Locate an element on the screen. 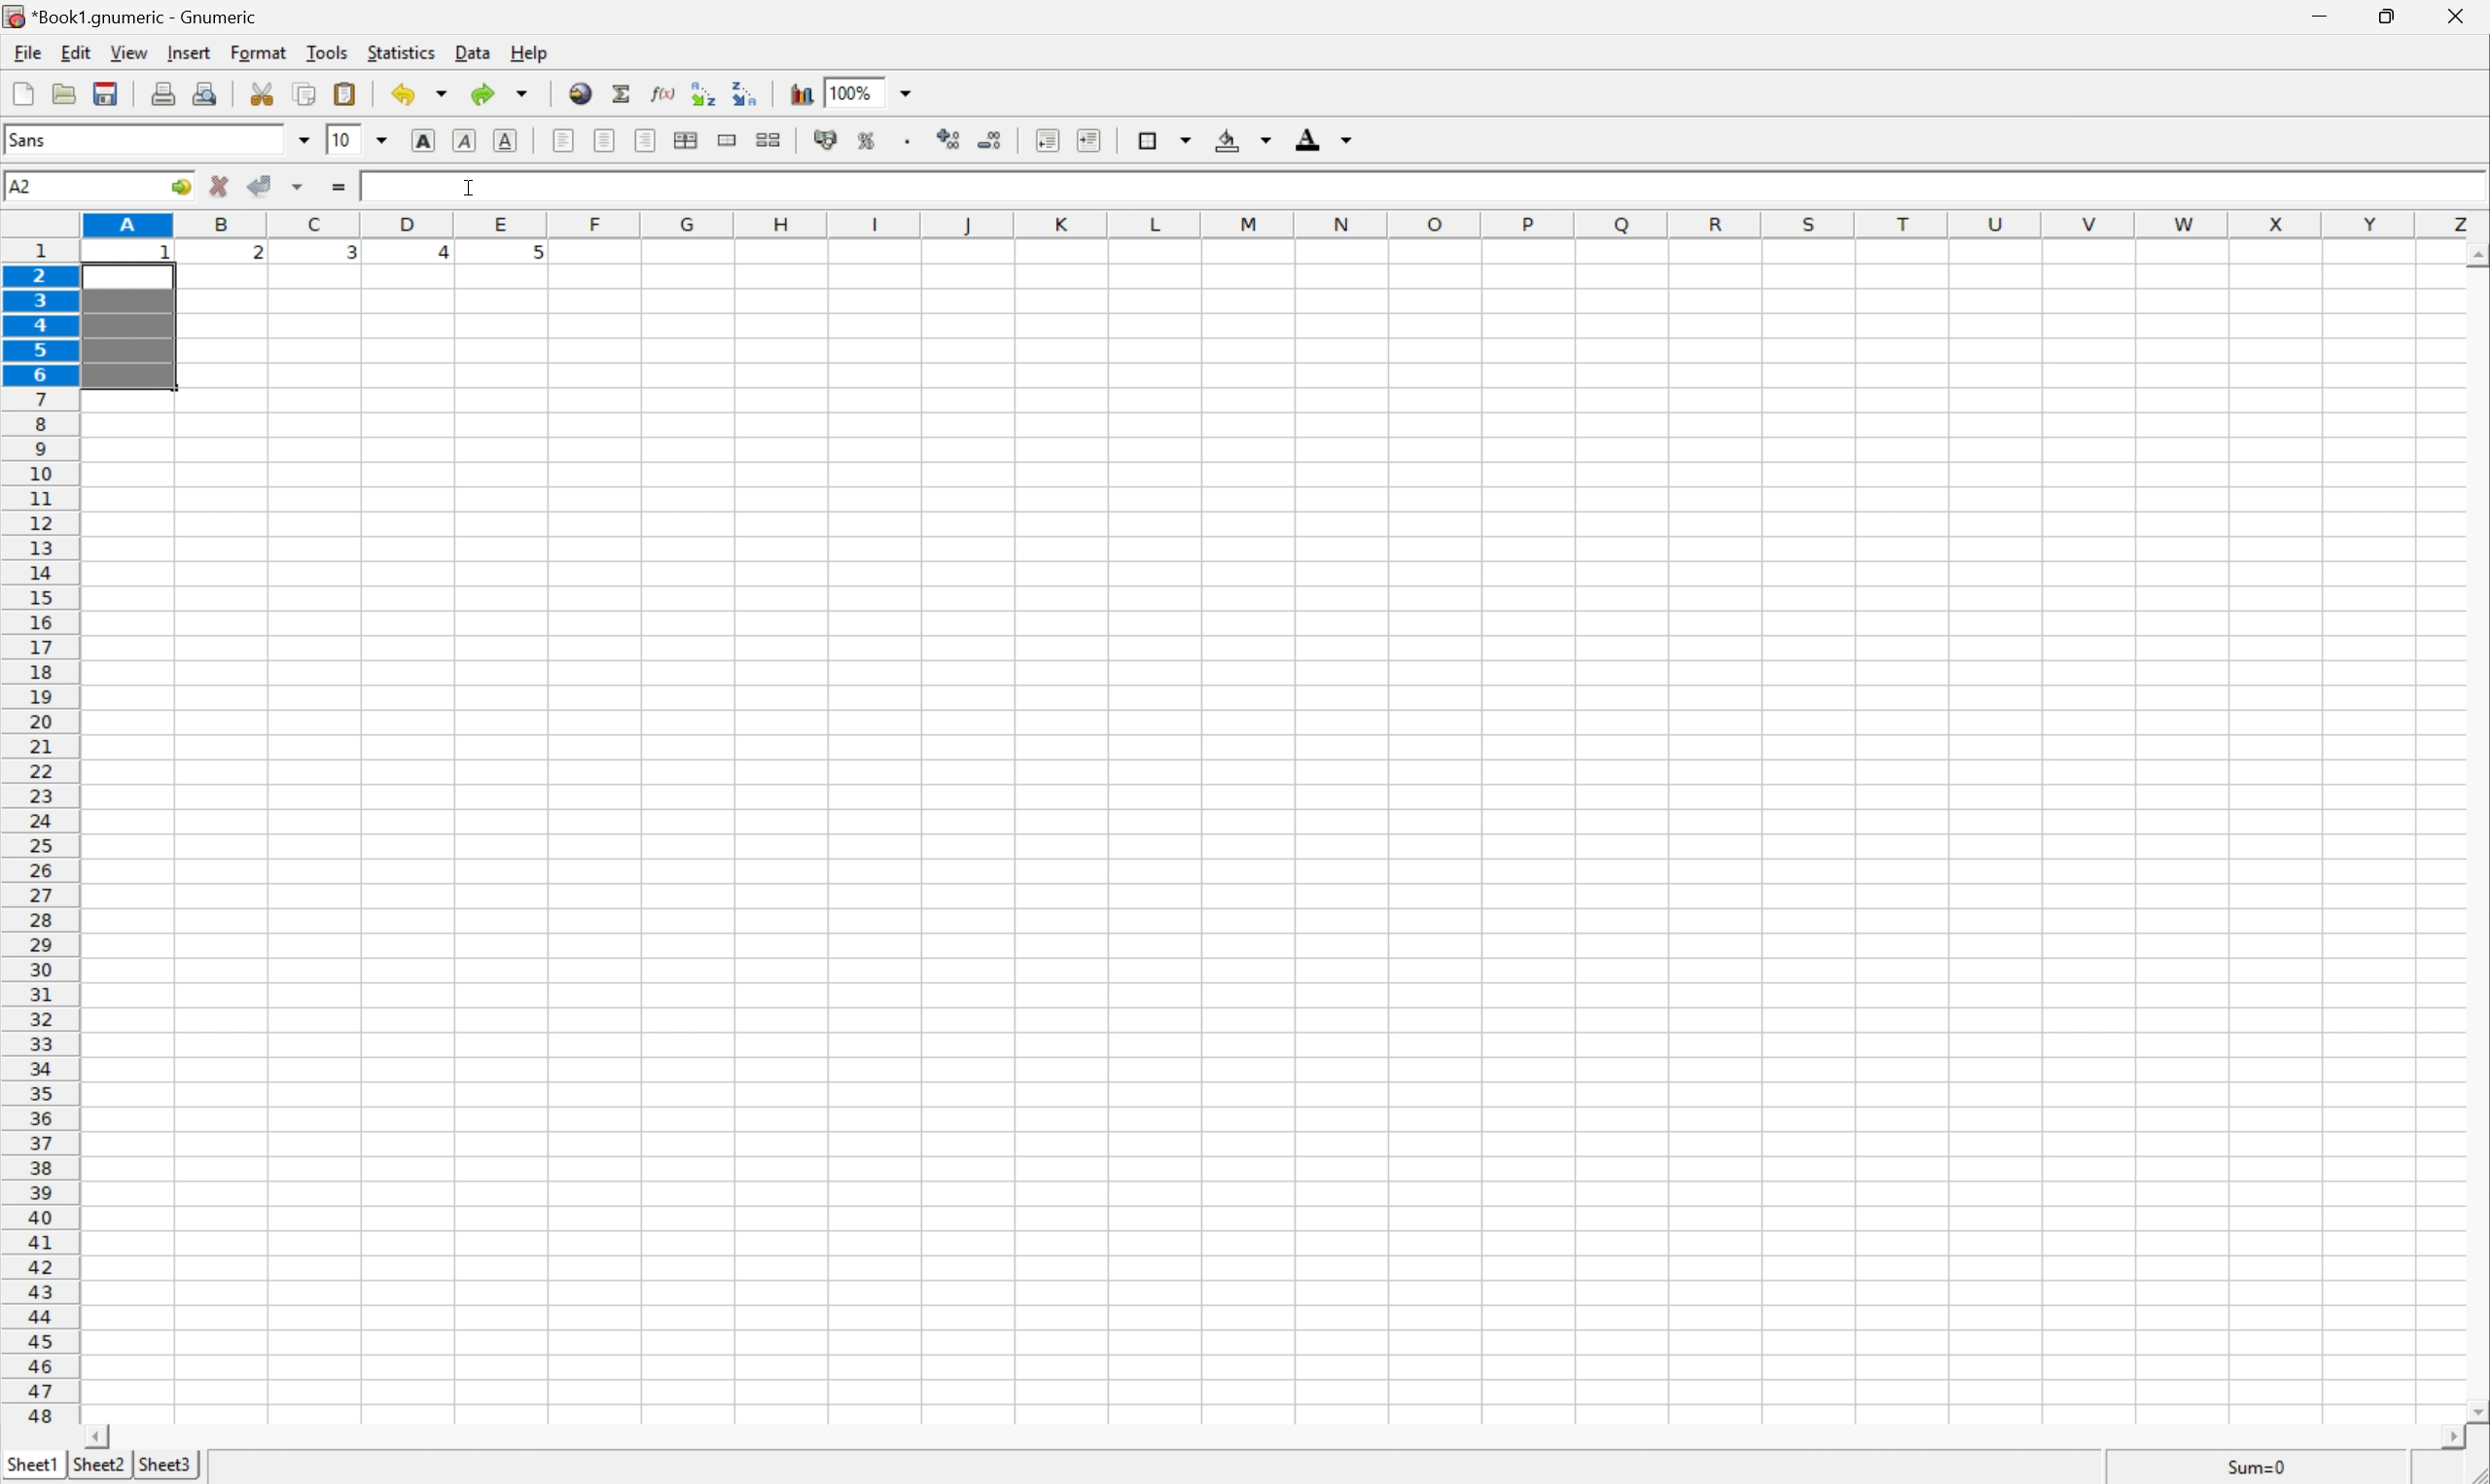  row numbers is located at coordinates (40, 832).